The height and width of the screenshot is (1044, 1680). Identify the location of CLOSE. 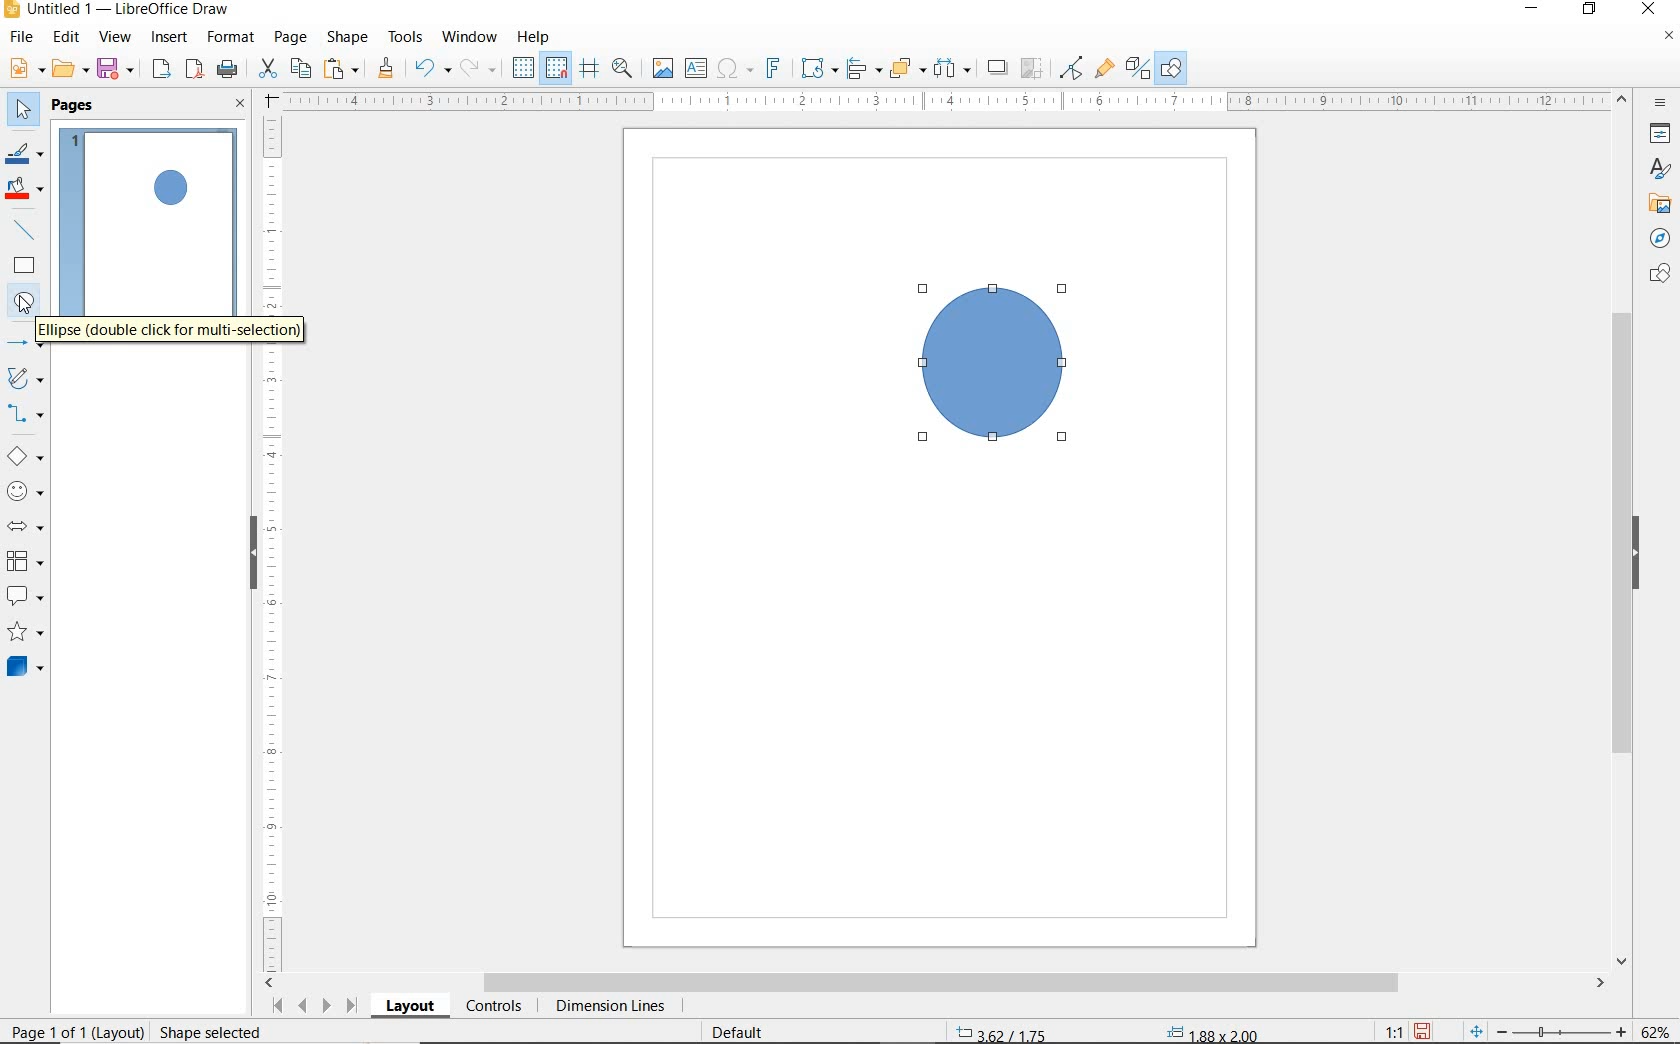
(240, 105).